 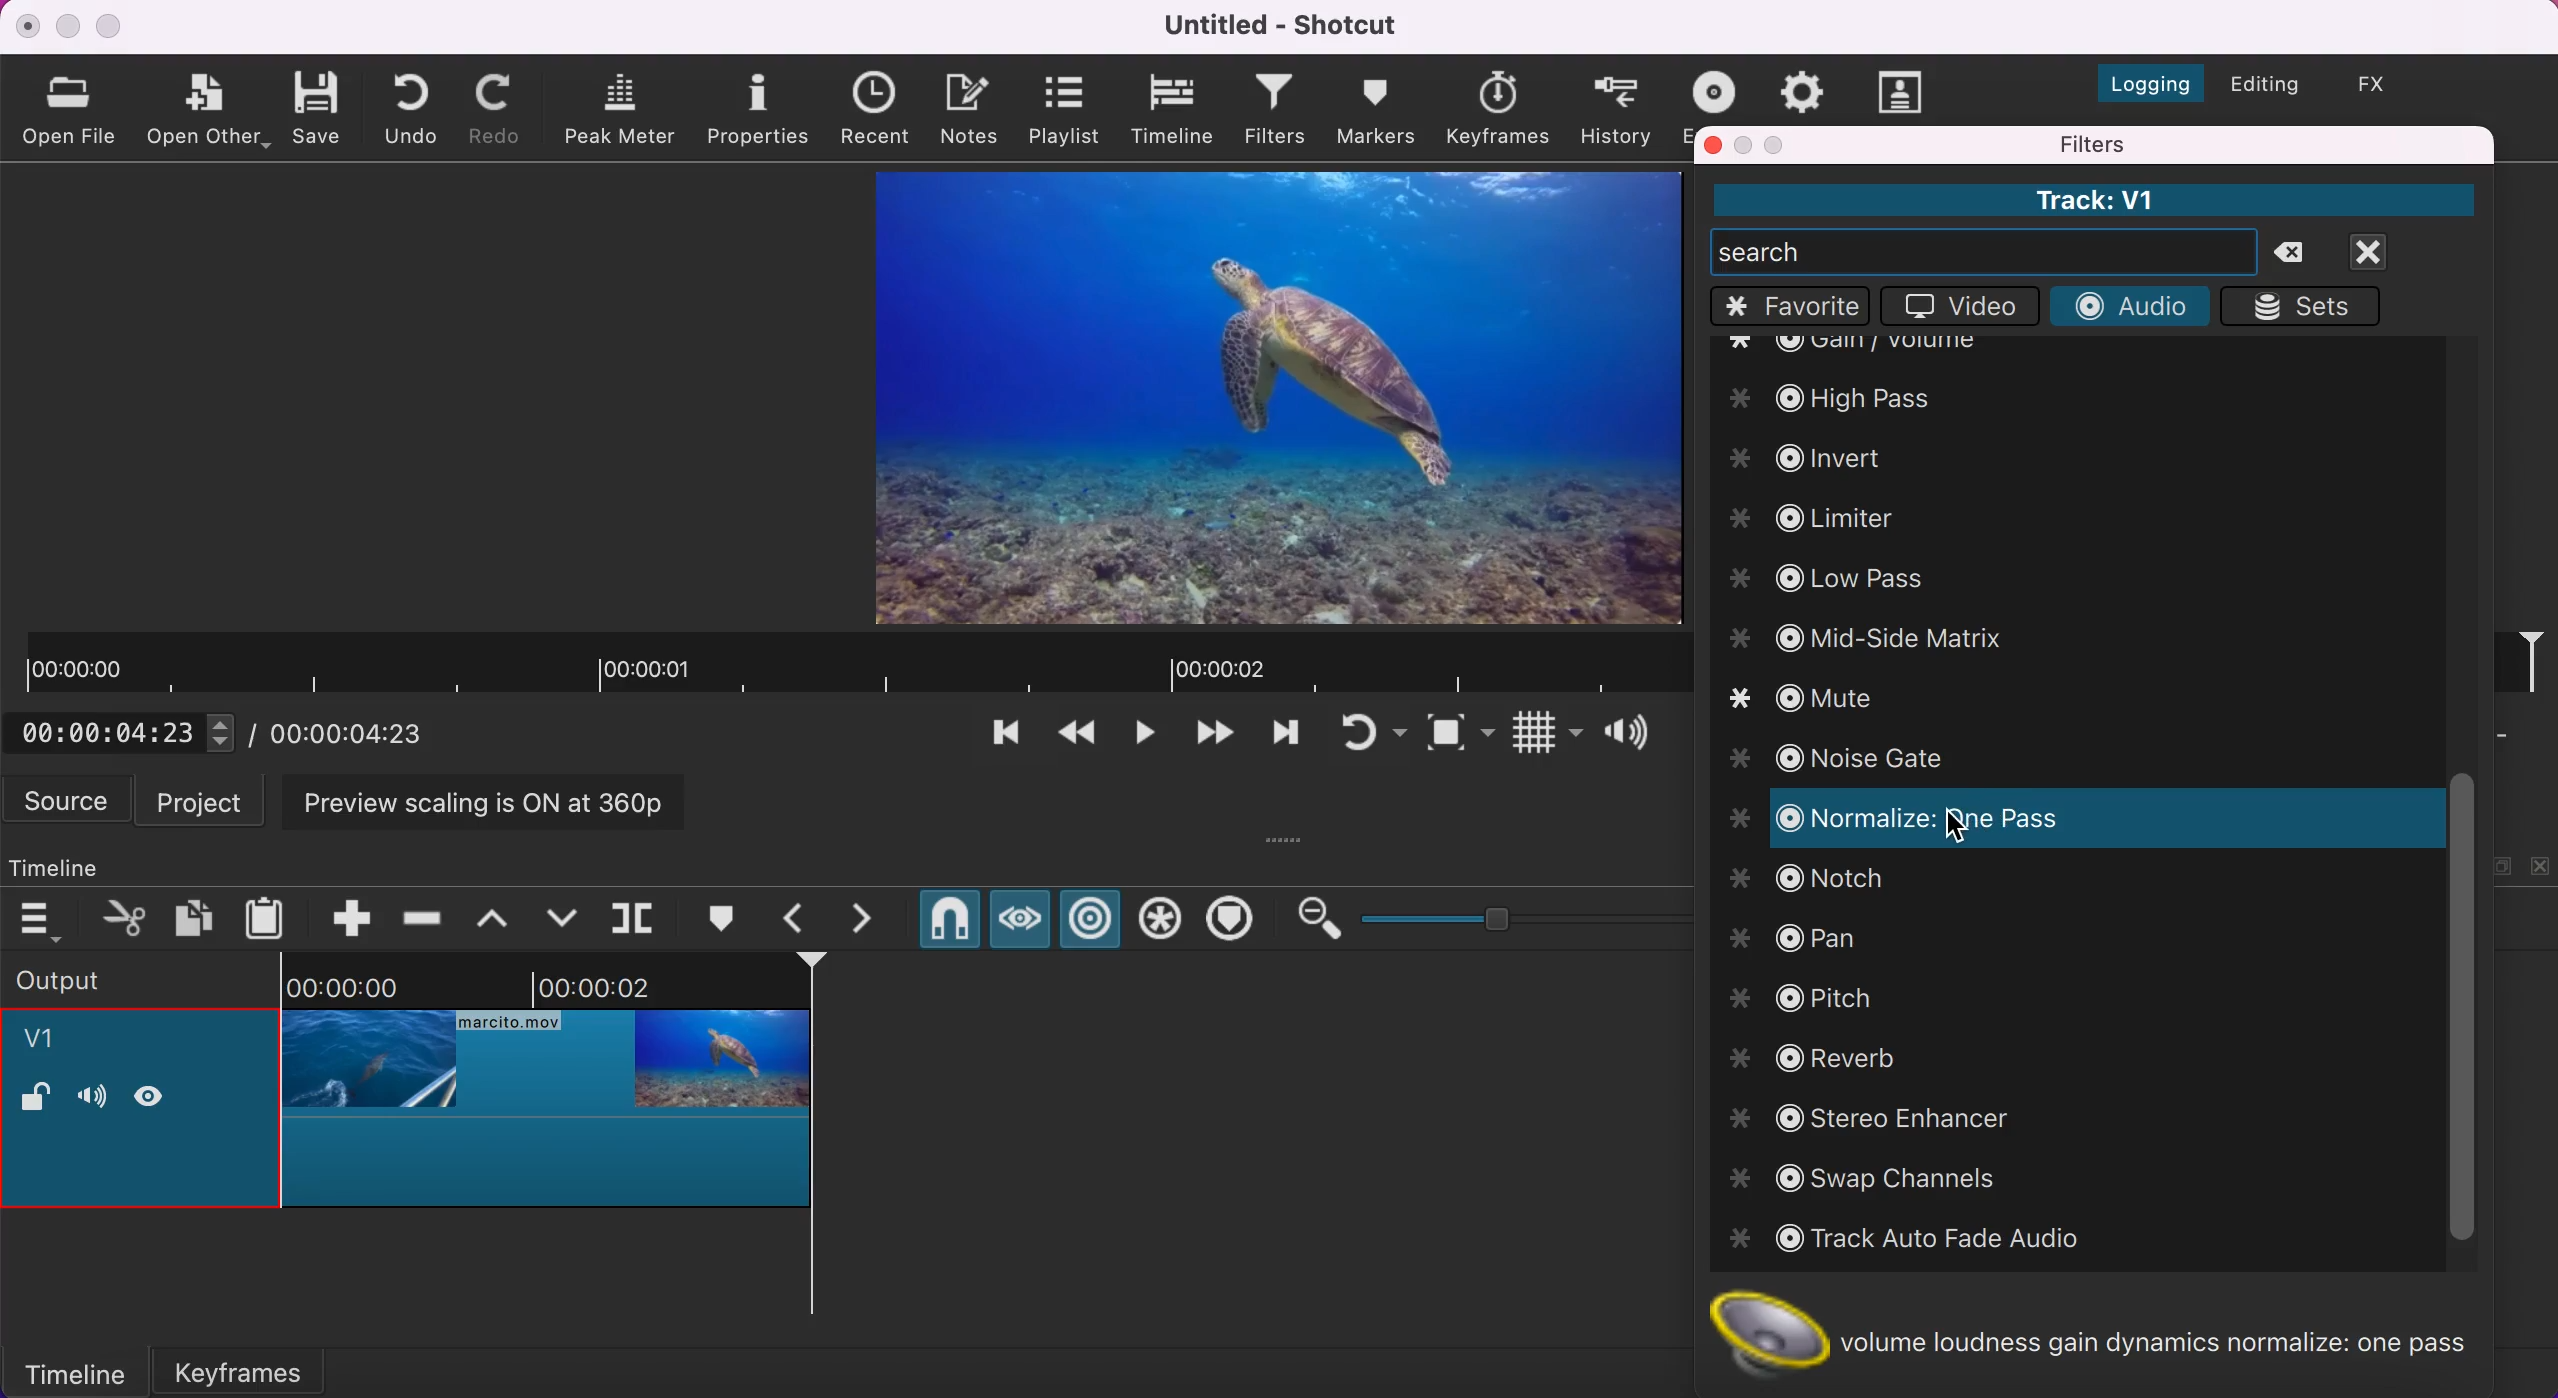 What do you see at coordinates (1074, 738) in the screenshot?
I see `play quickly backwards` at bounding box center [1074, 738].